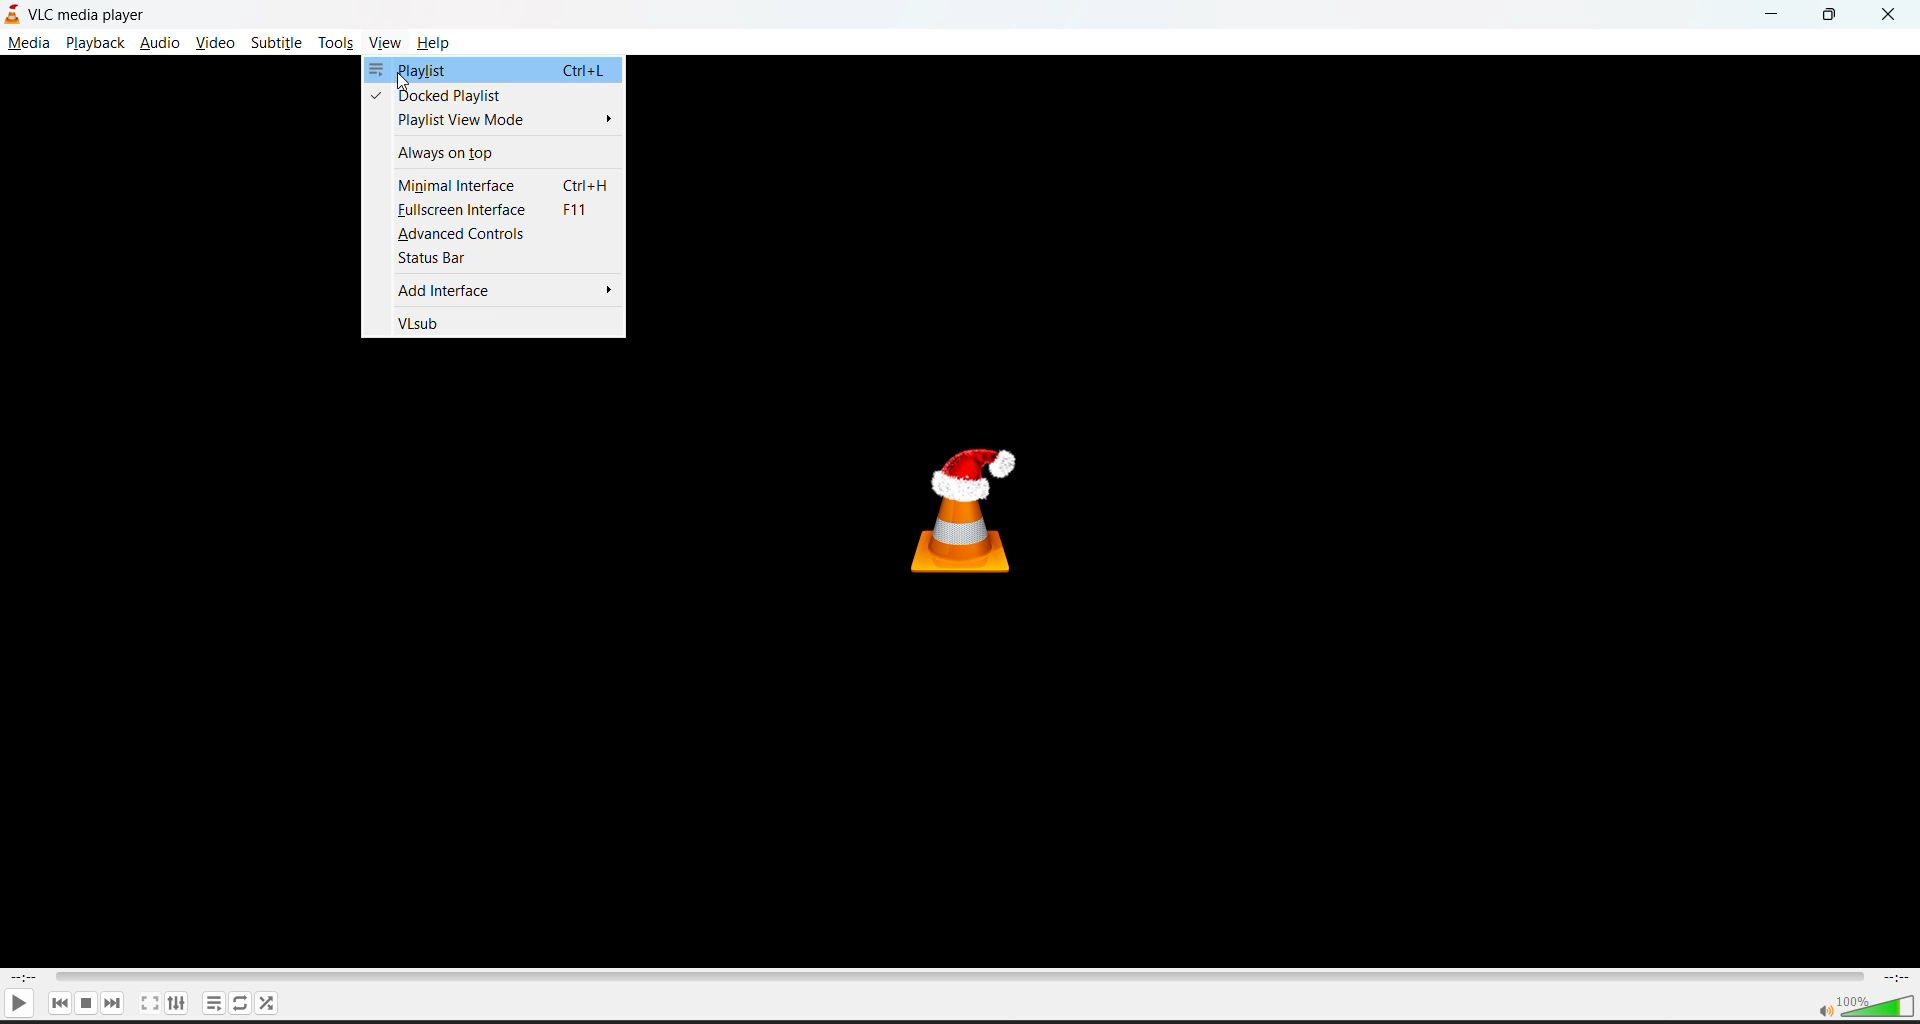  Describe the element at coordinates (243, 1004) in the screenshot. I see `toggle loop ` at that location.